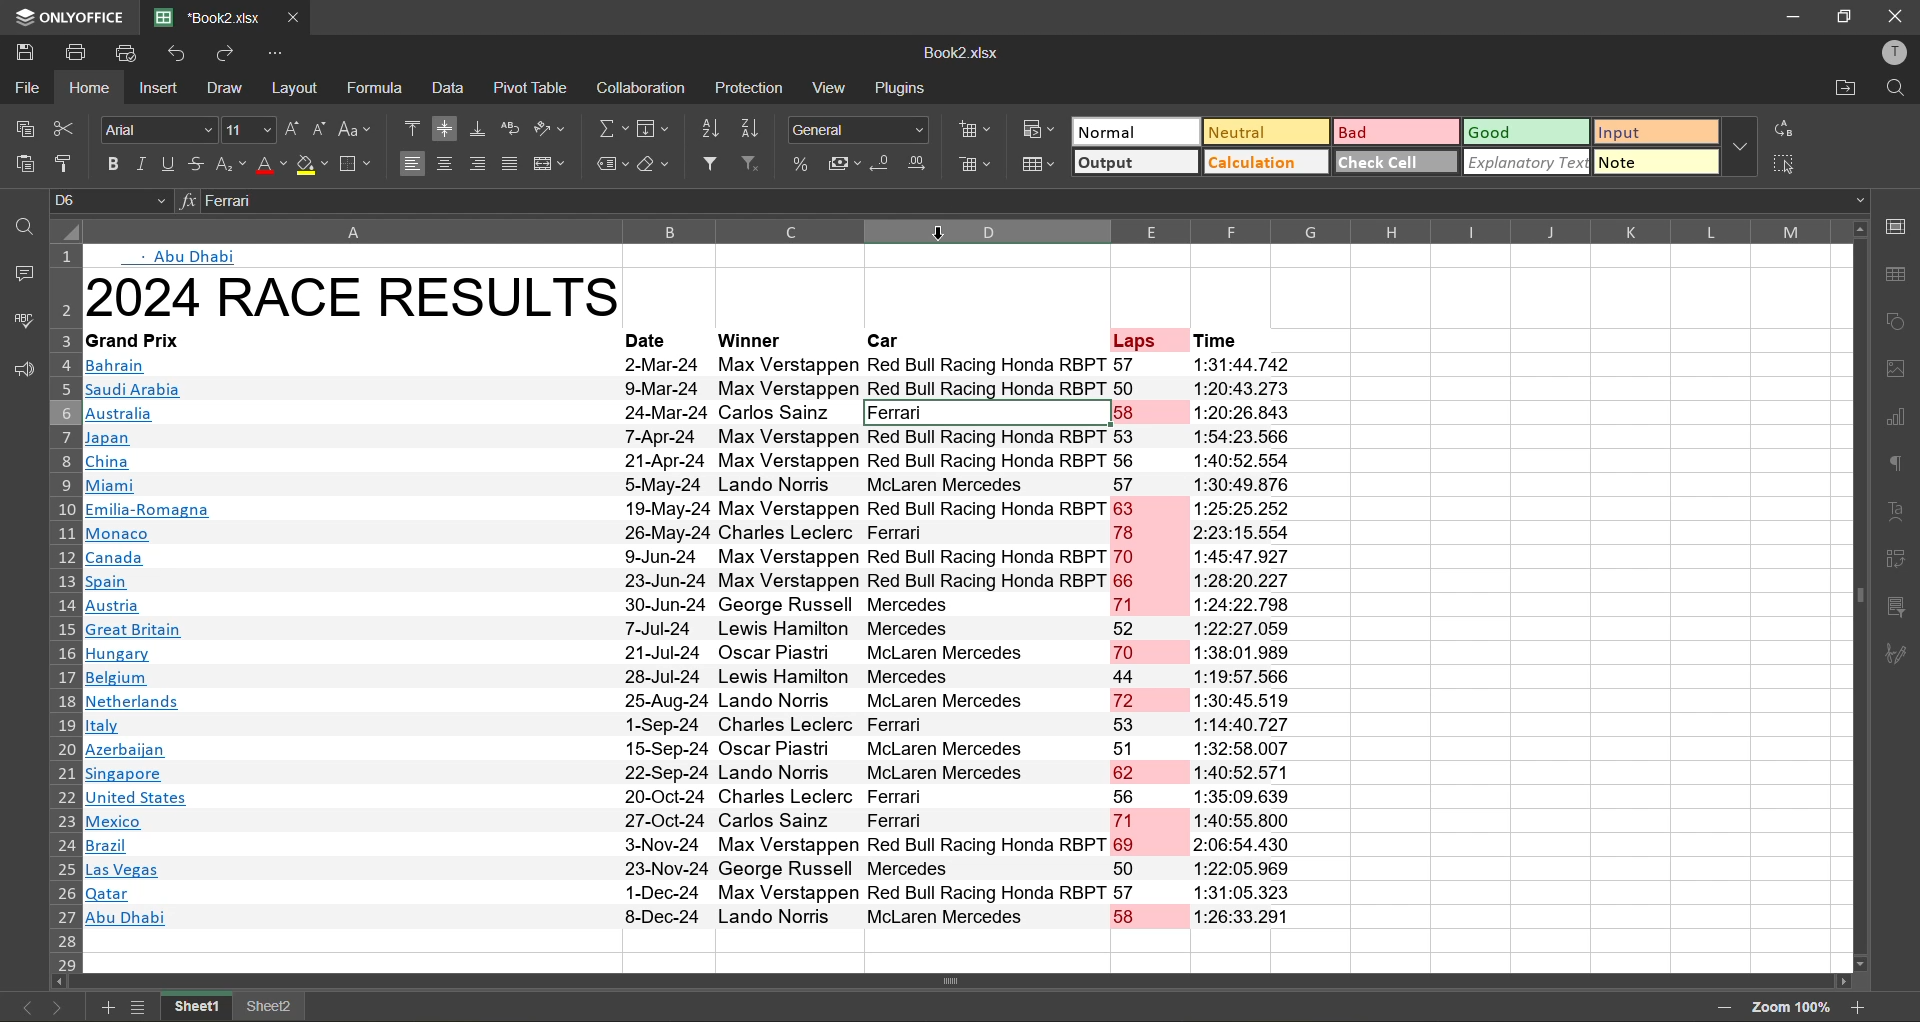 This screenshot has width=1920, height=1022. What do you see at coordinates (191, 258) in the screenshot?
I see ` Abu Dhabi` at bounding box center [191, 258].